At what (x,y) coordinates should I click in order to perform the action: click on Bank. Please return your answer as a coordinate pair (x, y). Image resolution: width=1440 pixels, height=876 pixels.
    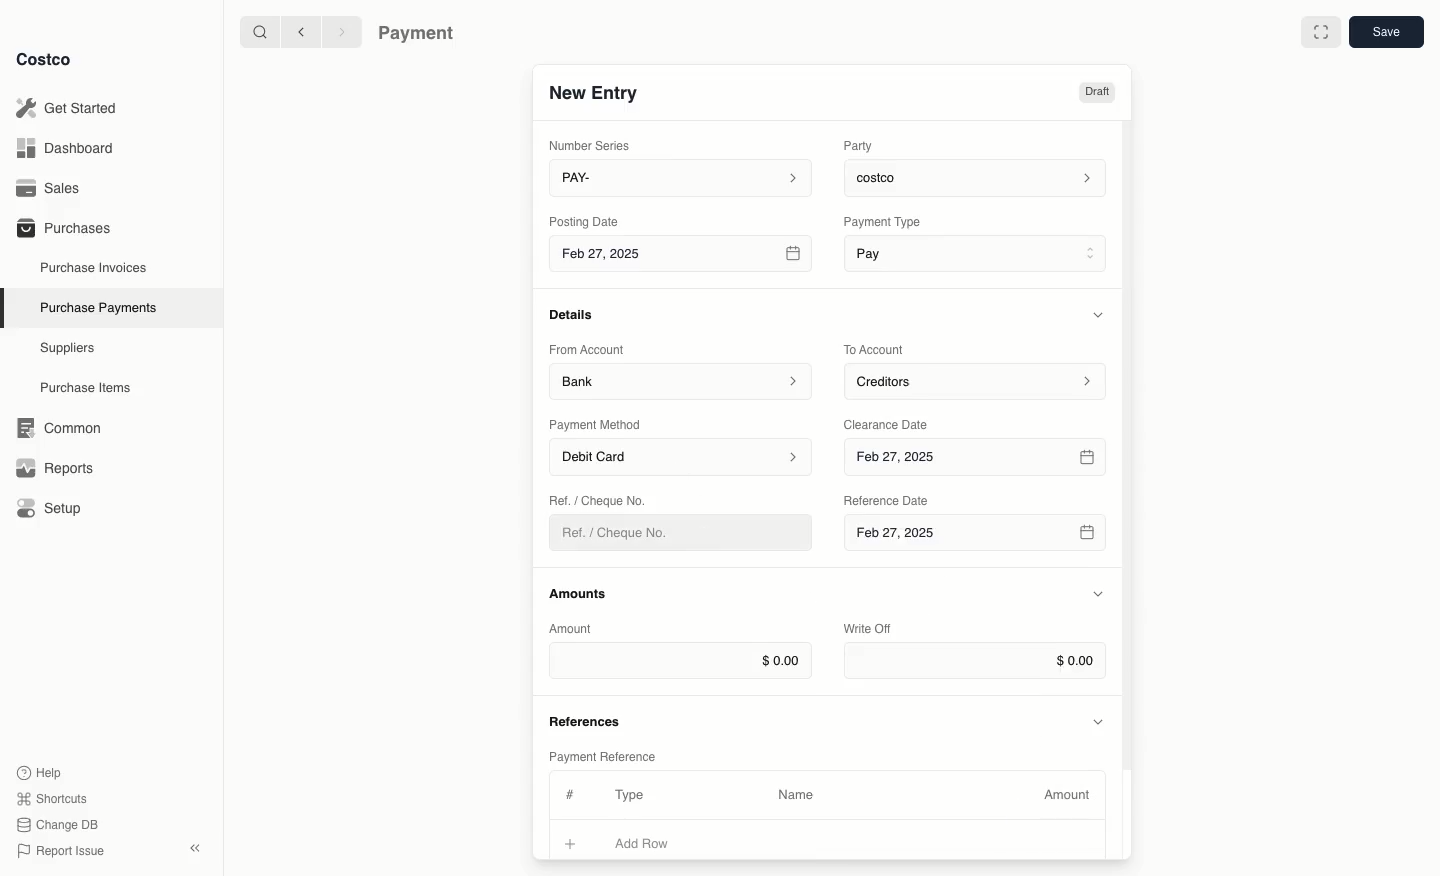
    Looking at the image, I should click on (681, 380).